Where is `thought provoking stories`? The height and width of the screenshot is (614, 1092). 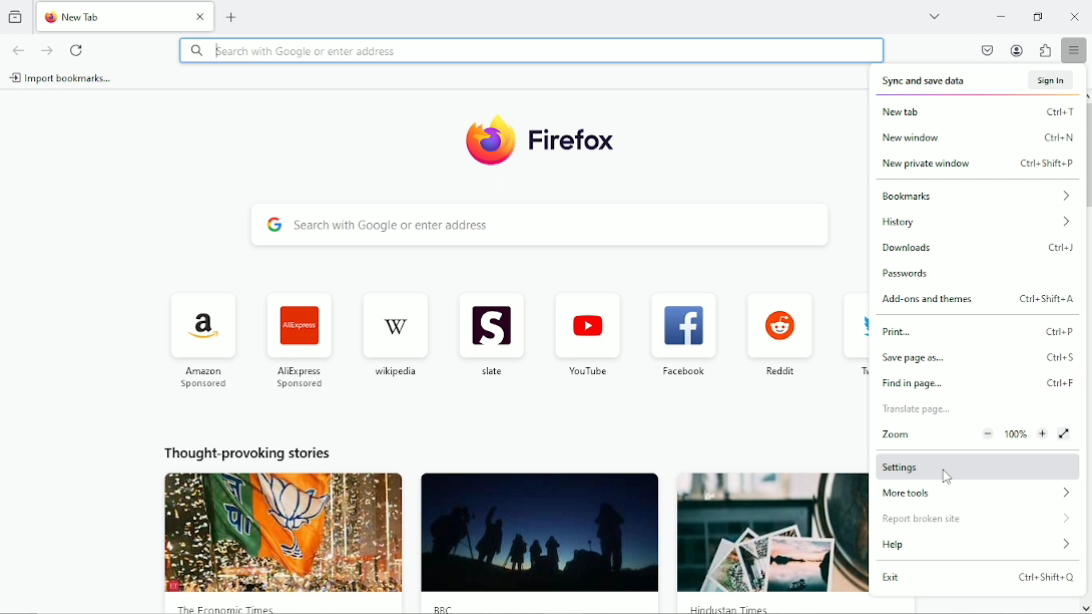
thought provoking stories is located at coordinates (248, 454).